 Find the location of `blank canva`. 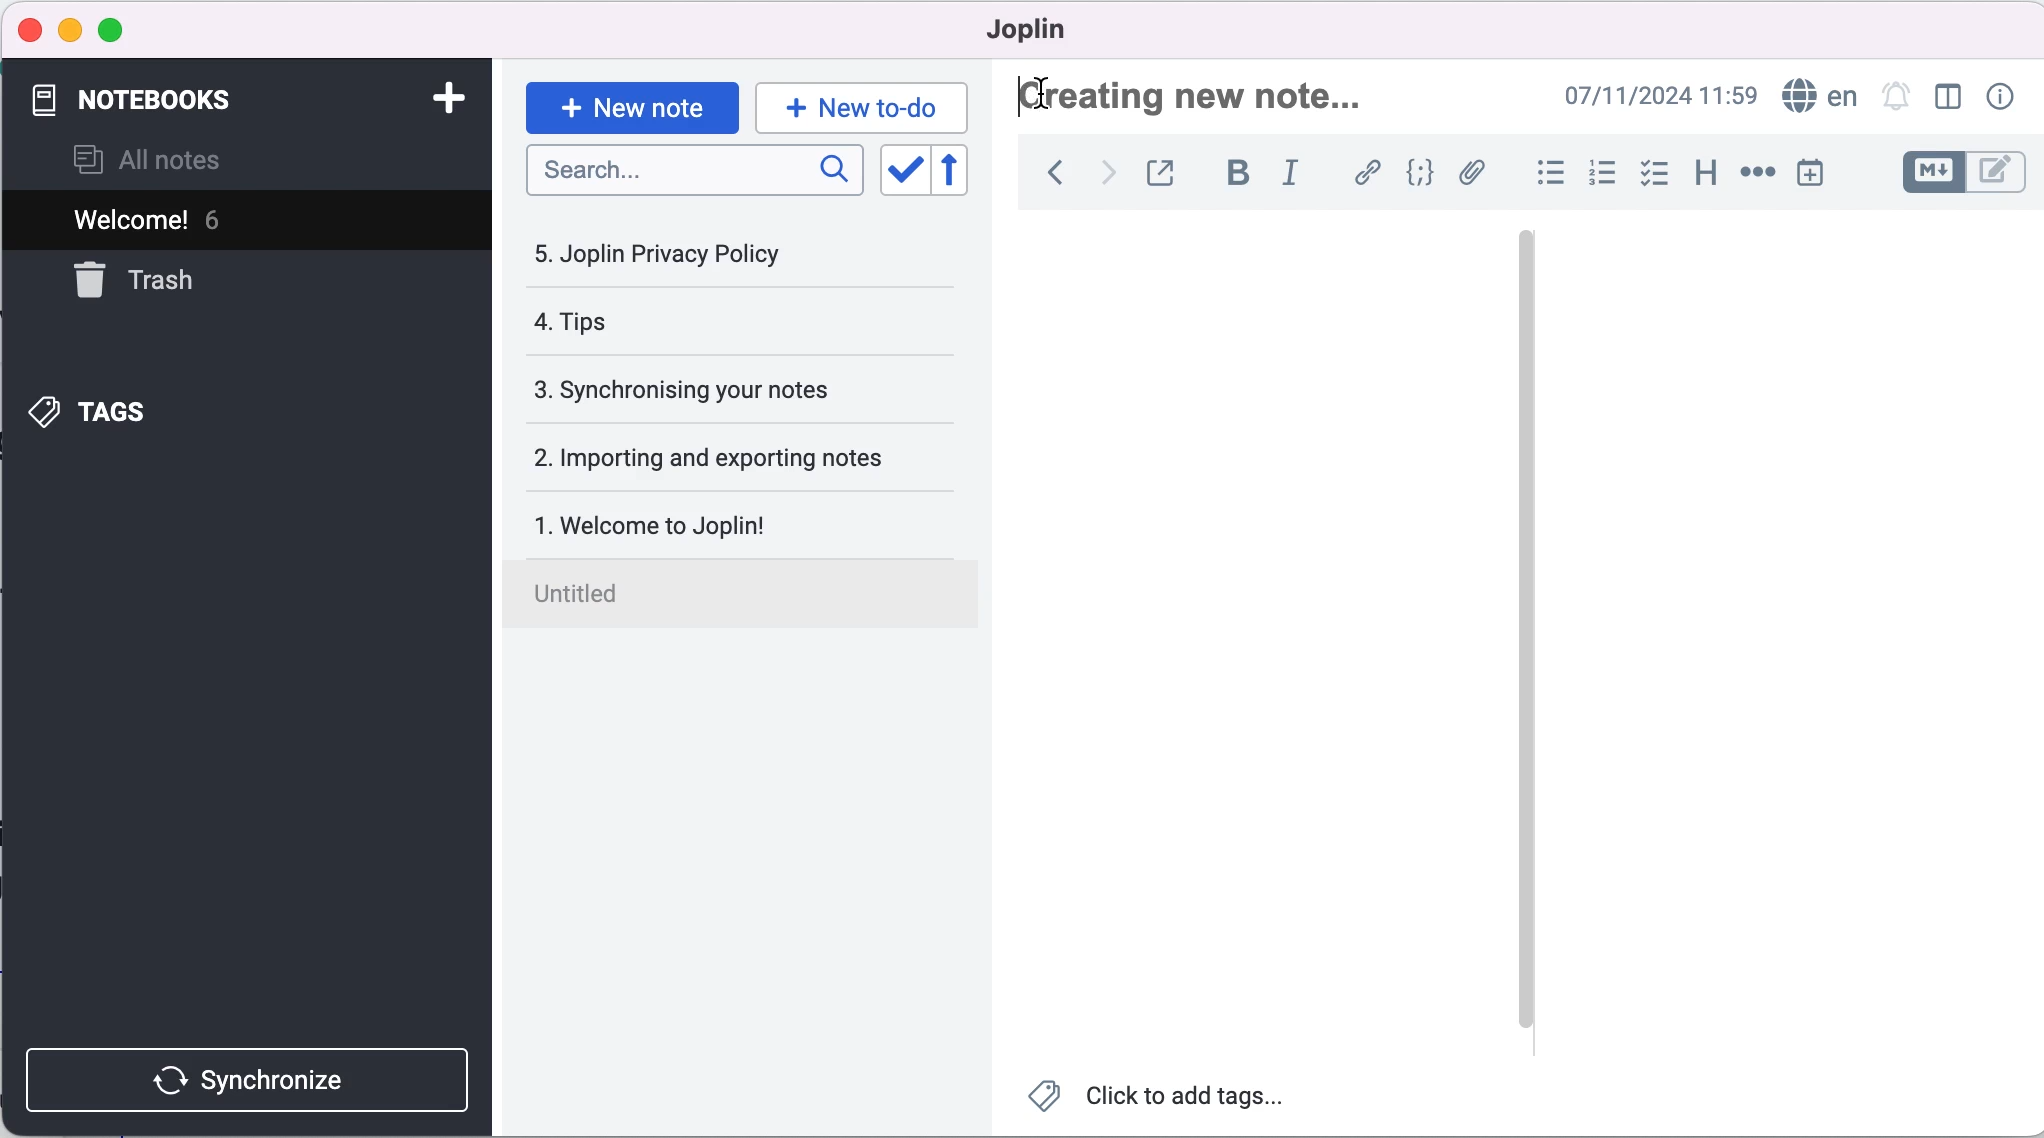

blank canva is located at coordinates (1267, 629).